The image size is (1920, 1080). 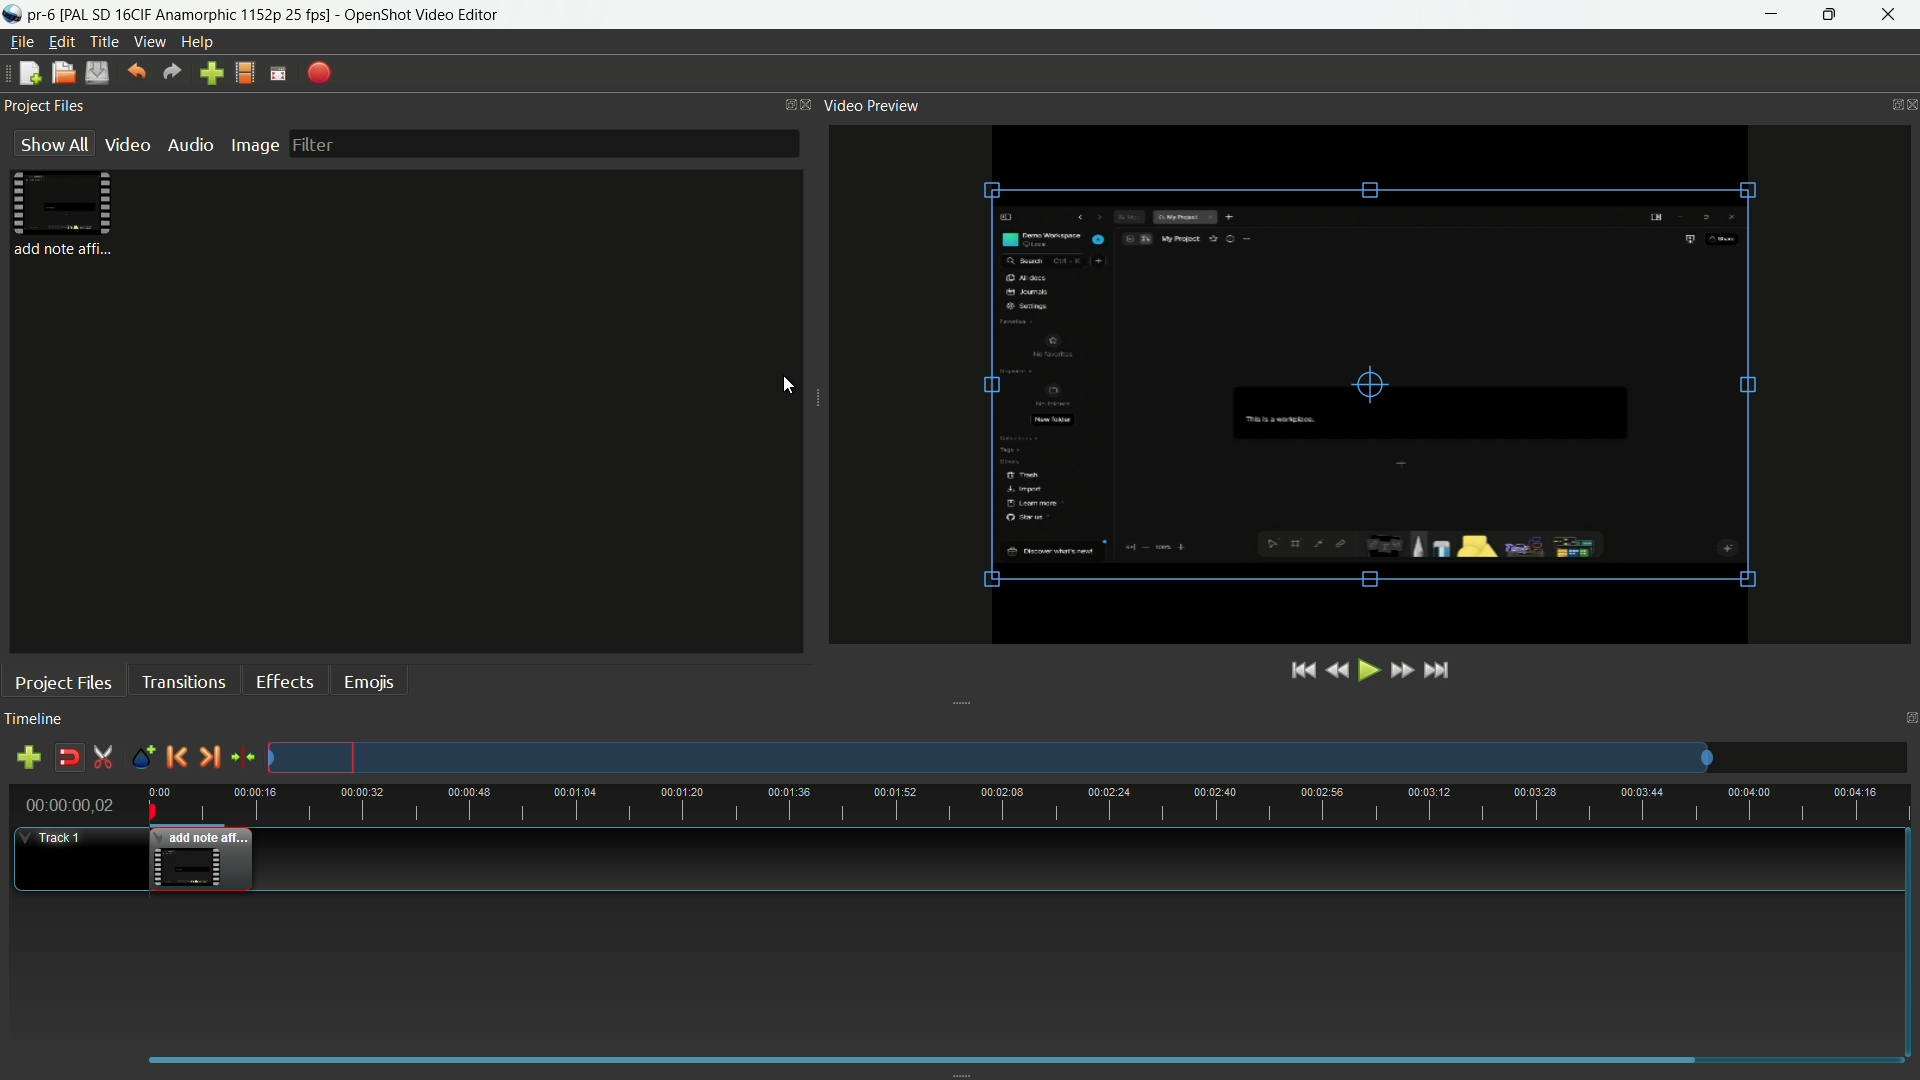 I want to click on name changed to pr-6, so click(x=46, y=15).